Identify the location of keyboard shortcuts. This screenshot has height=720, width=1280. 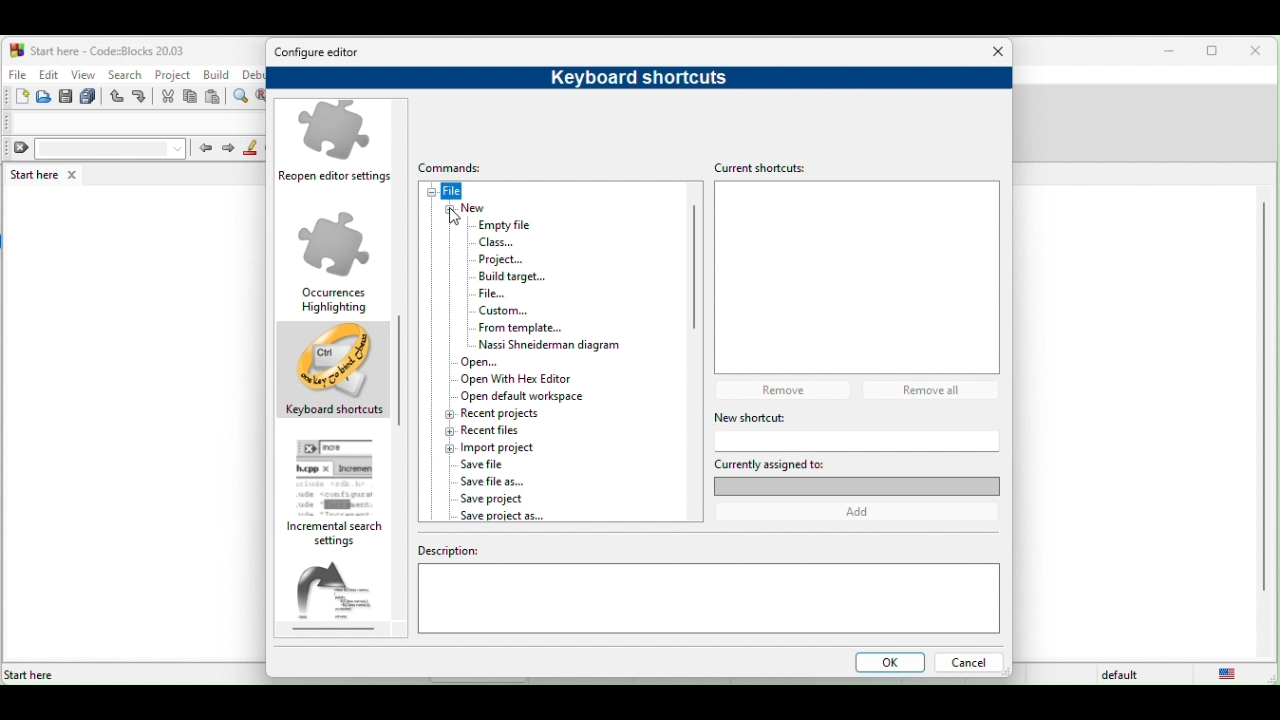
(630, 77).